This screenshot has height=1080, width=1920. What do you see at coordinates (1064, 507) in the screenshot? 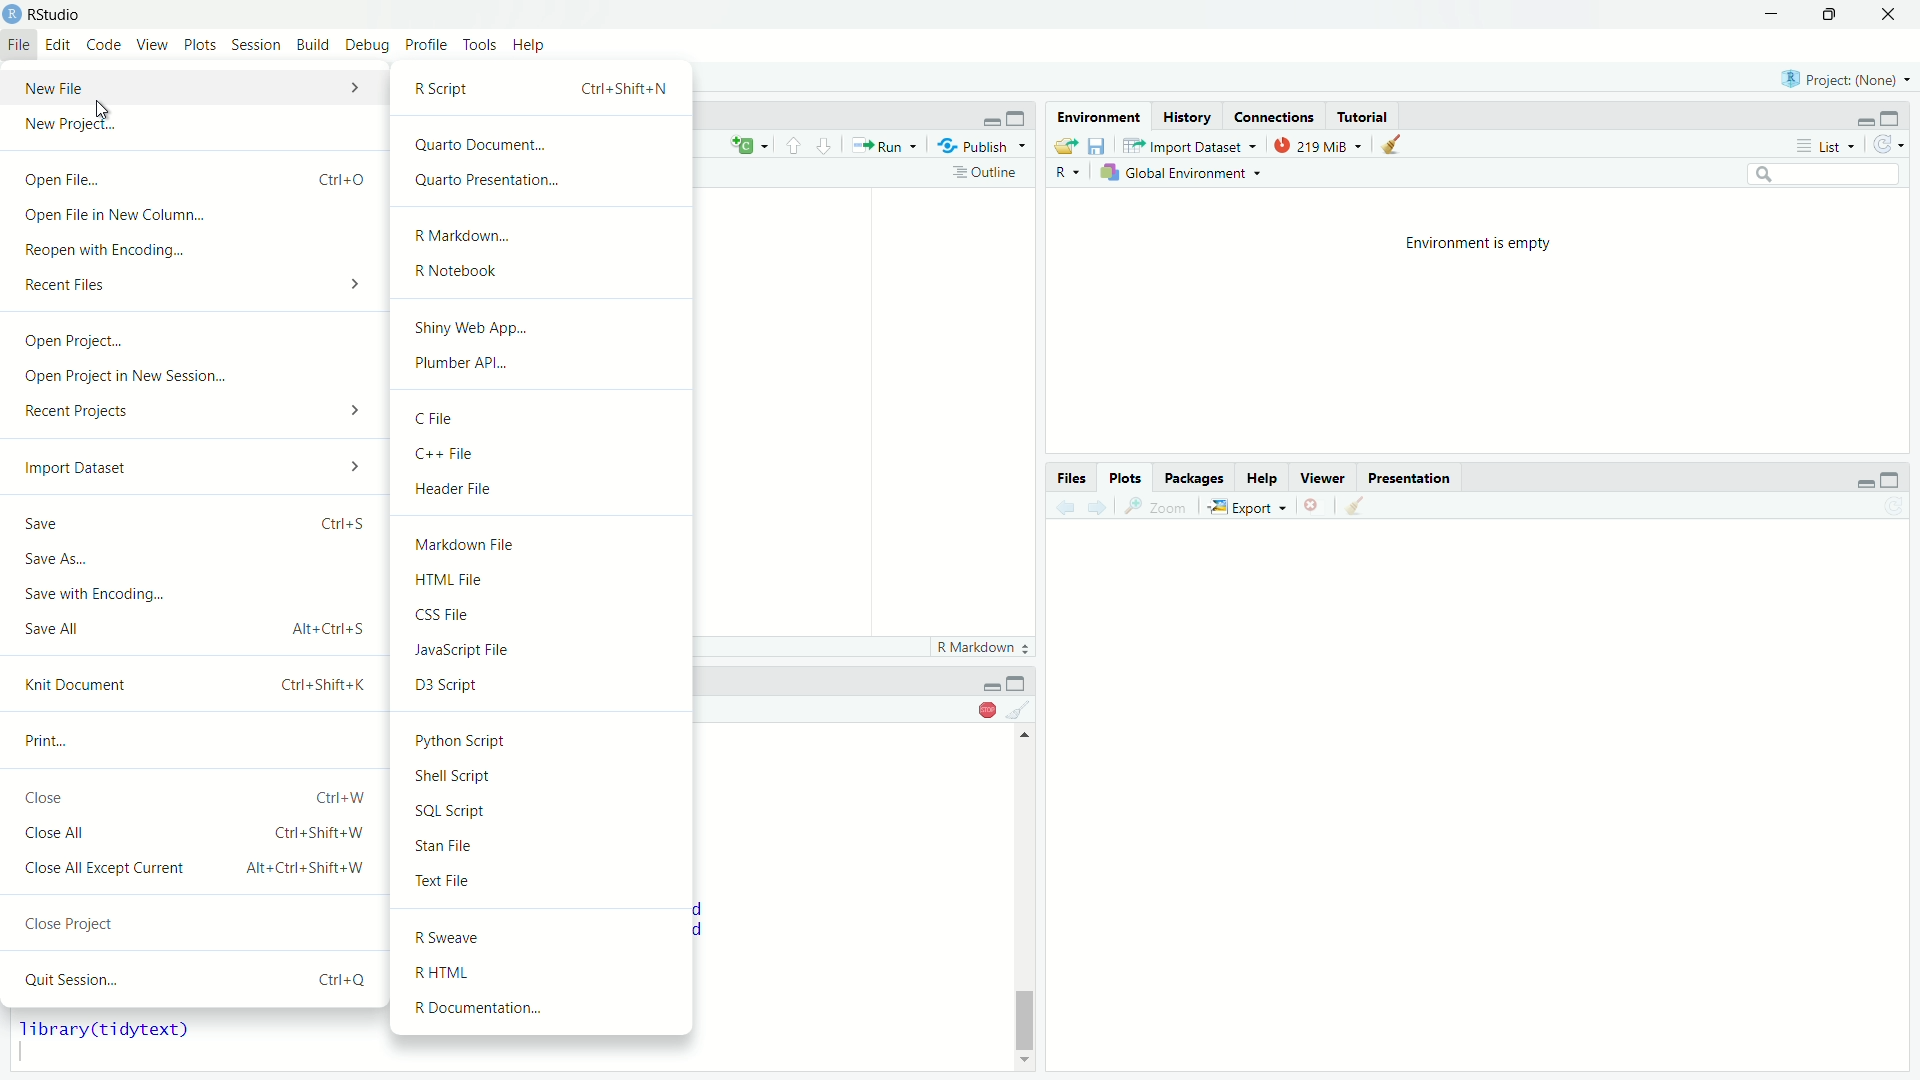
I see `previous plot` at bounding box center [1064, 507].